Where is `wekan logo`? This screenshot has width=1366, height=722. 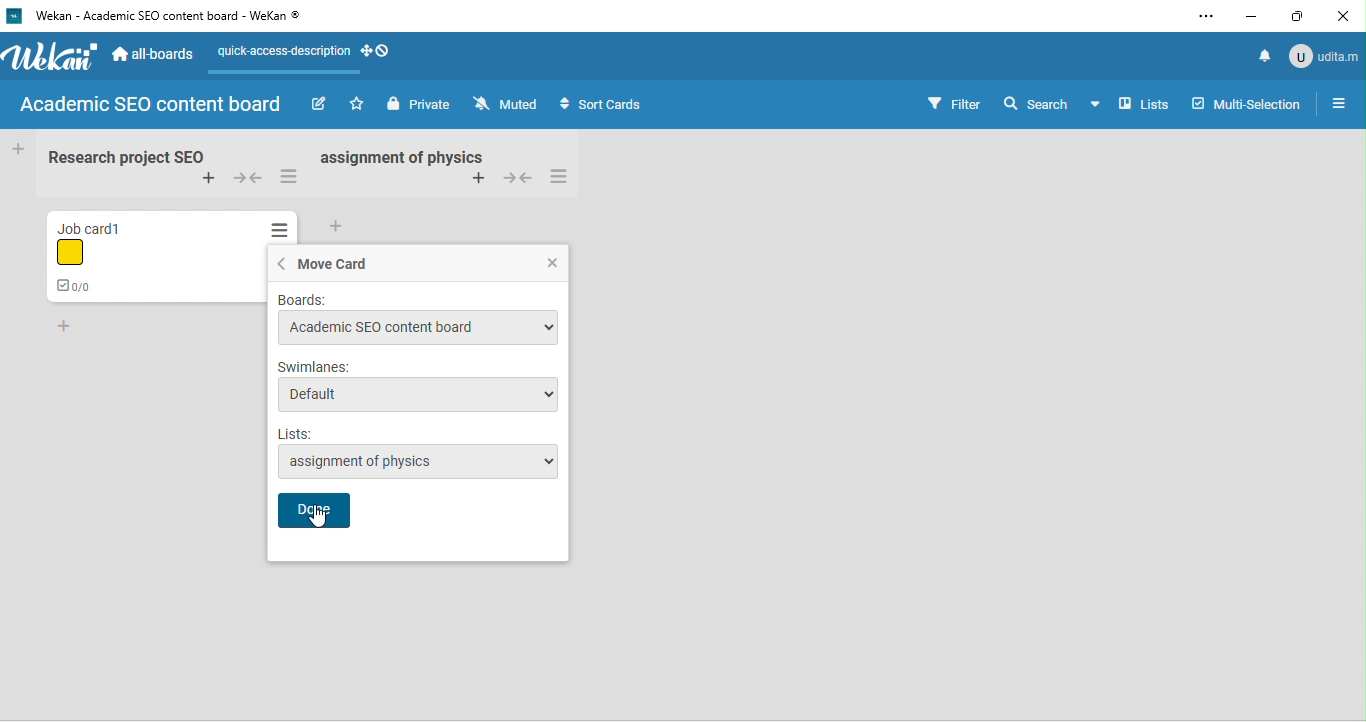 wekan logo is located at coordinates (52, 57).